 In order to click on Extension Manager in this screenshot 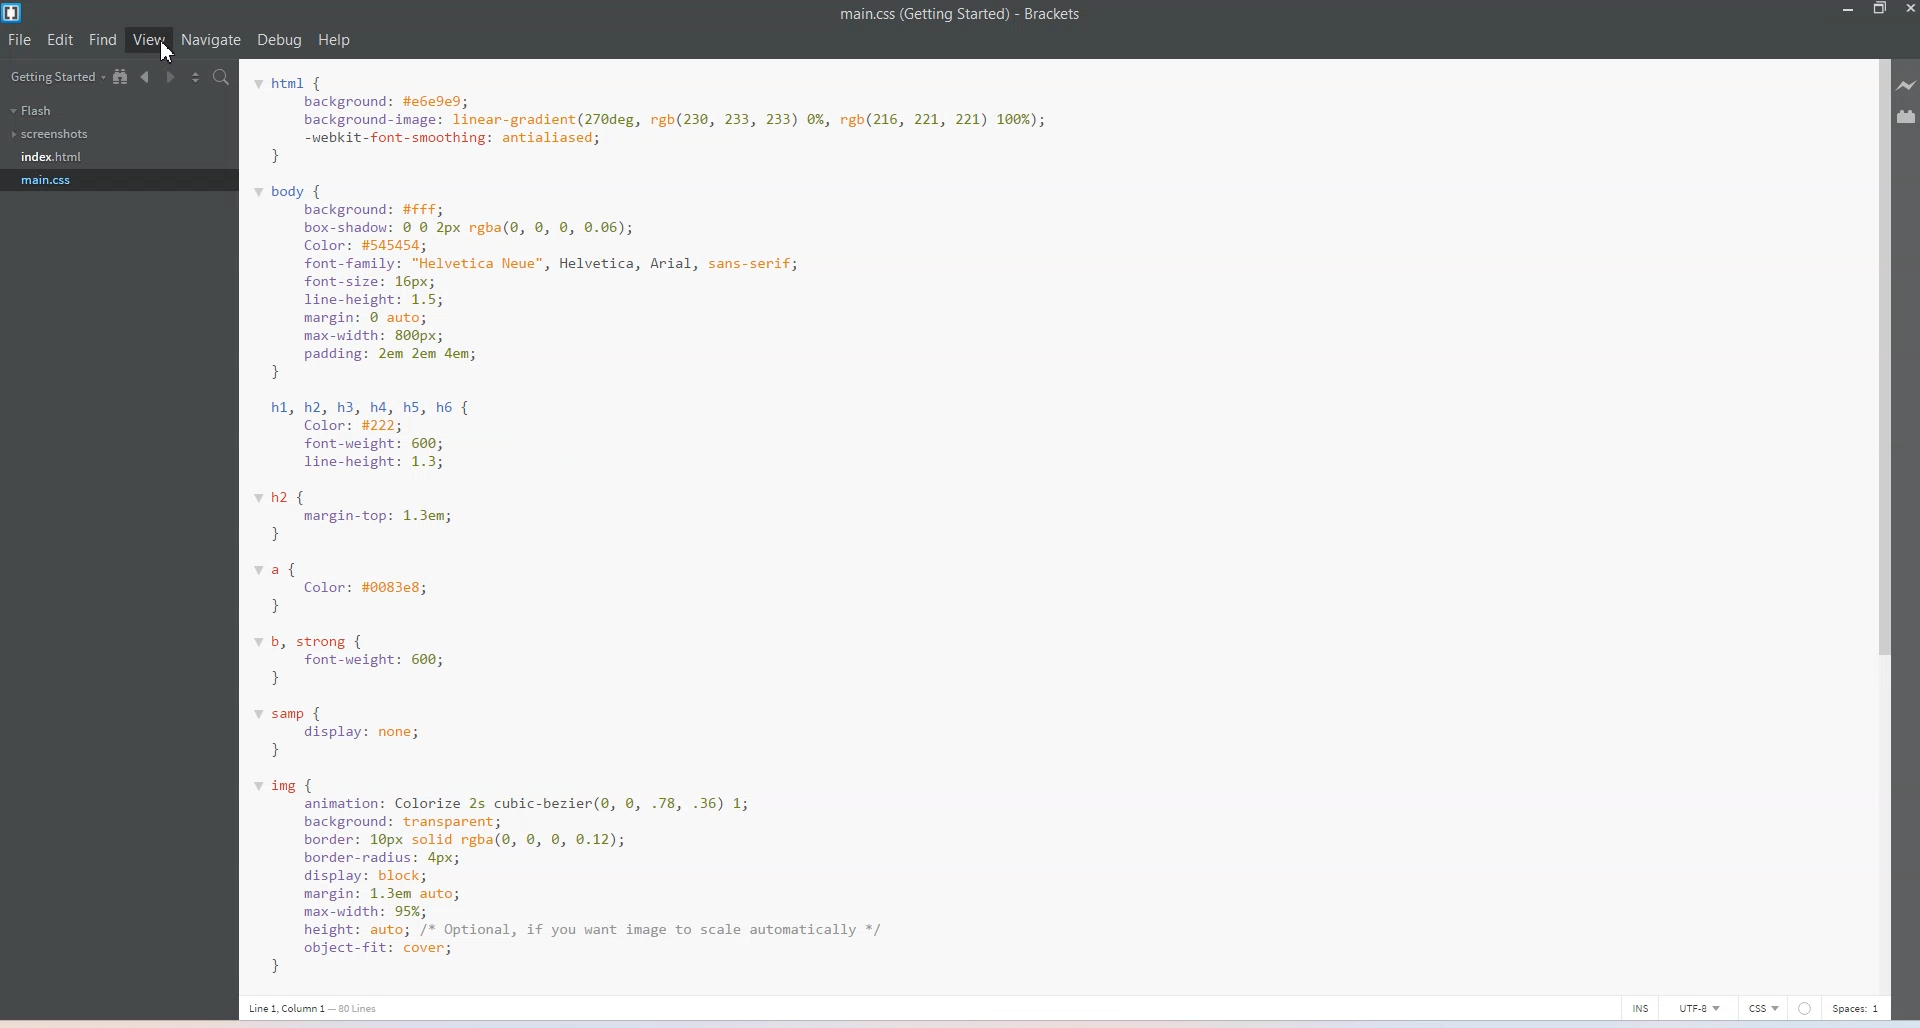, I will do `click(1907, 116)`.